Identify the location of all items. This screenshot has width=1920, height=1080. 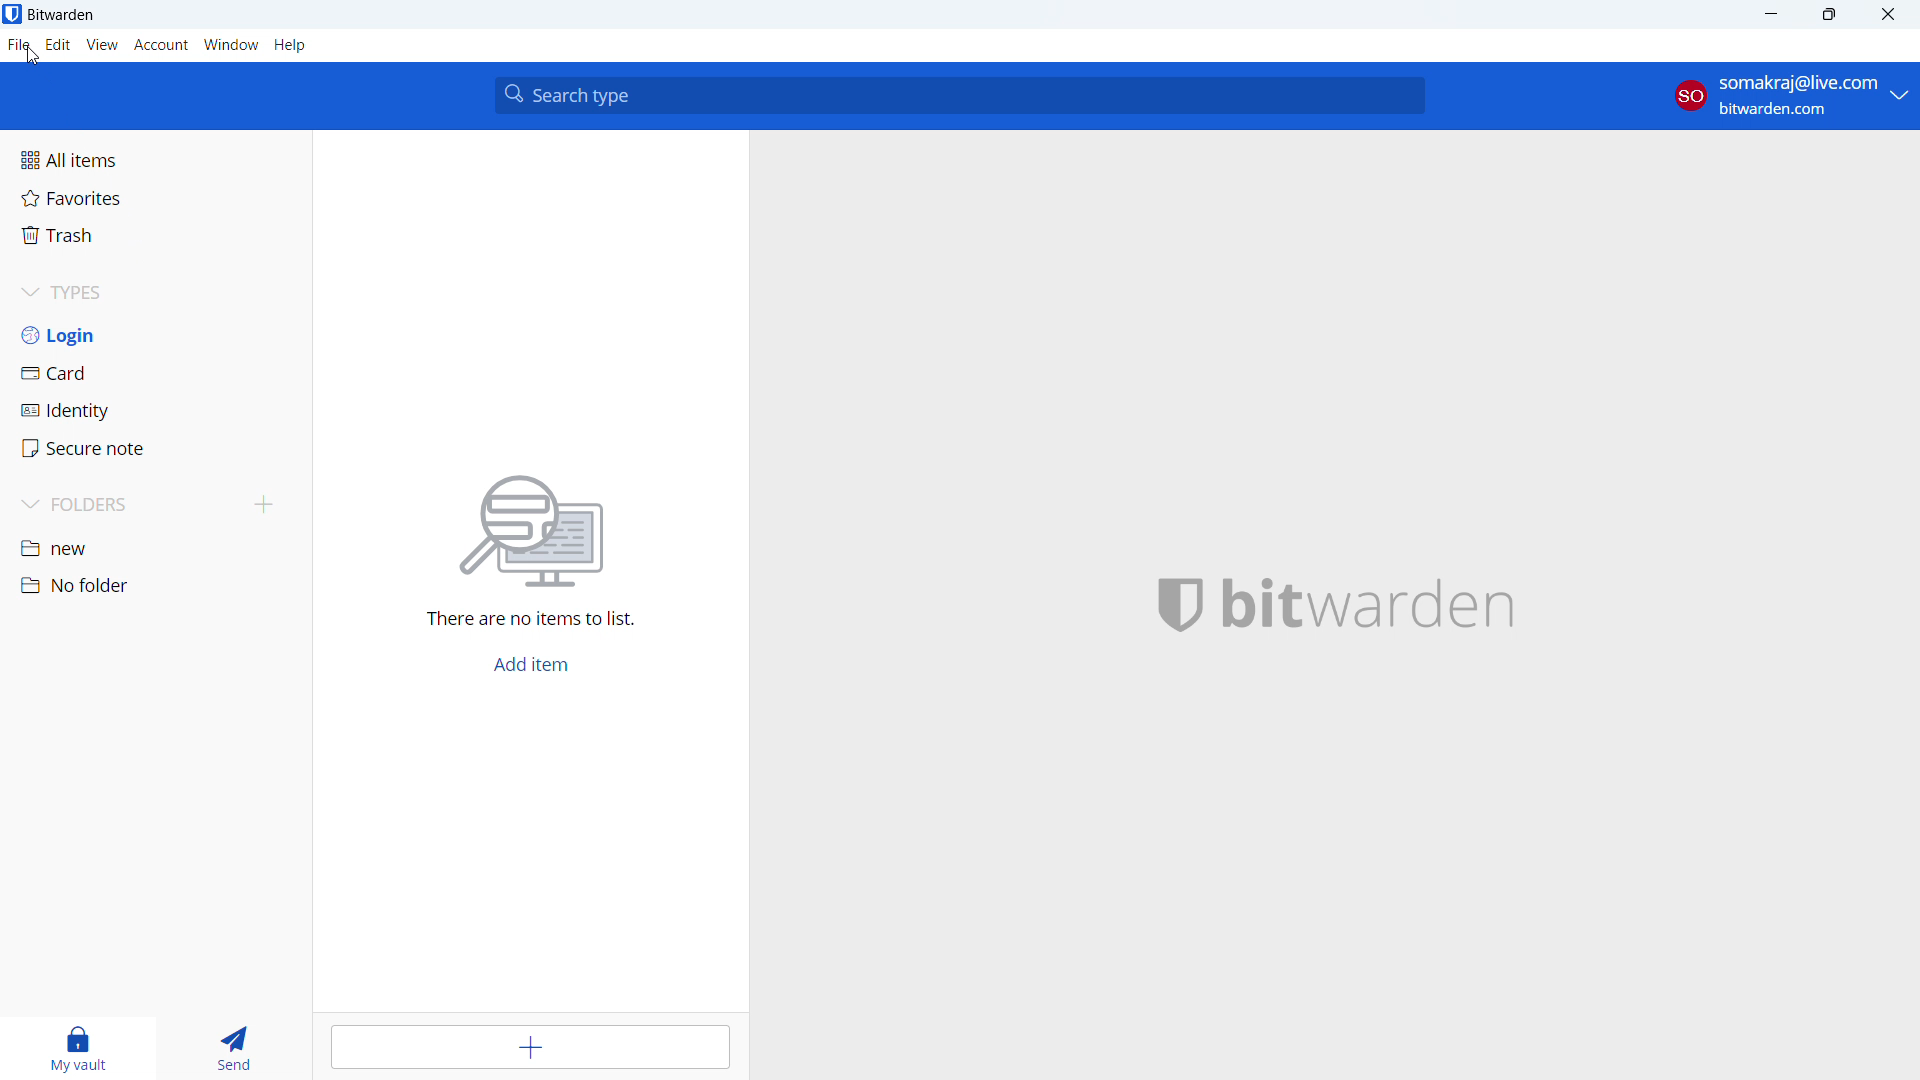
(154, 158).